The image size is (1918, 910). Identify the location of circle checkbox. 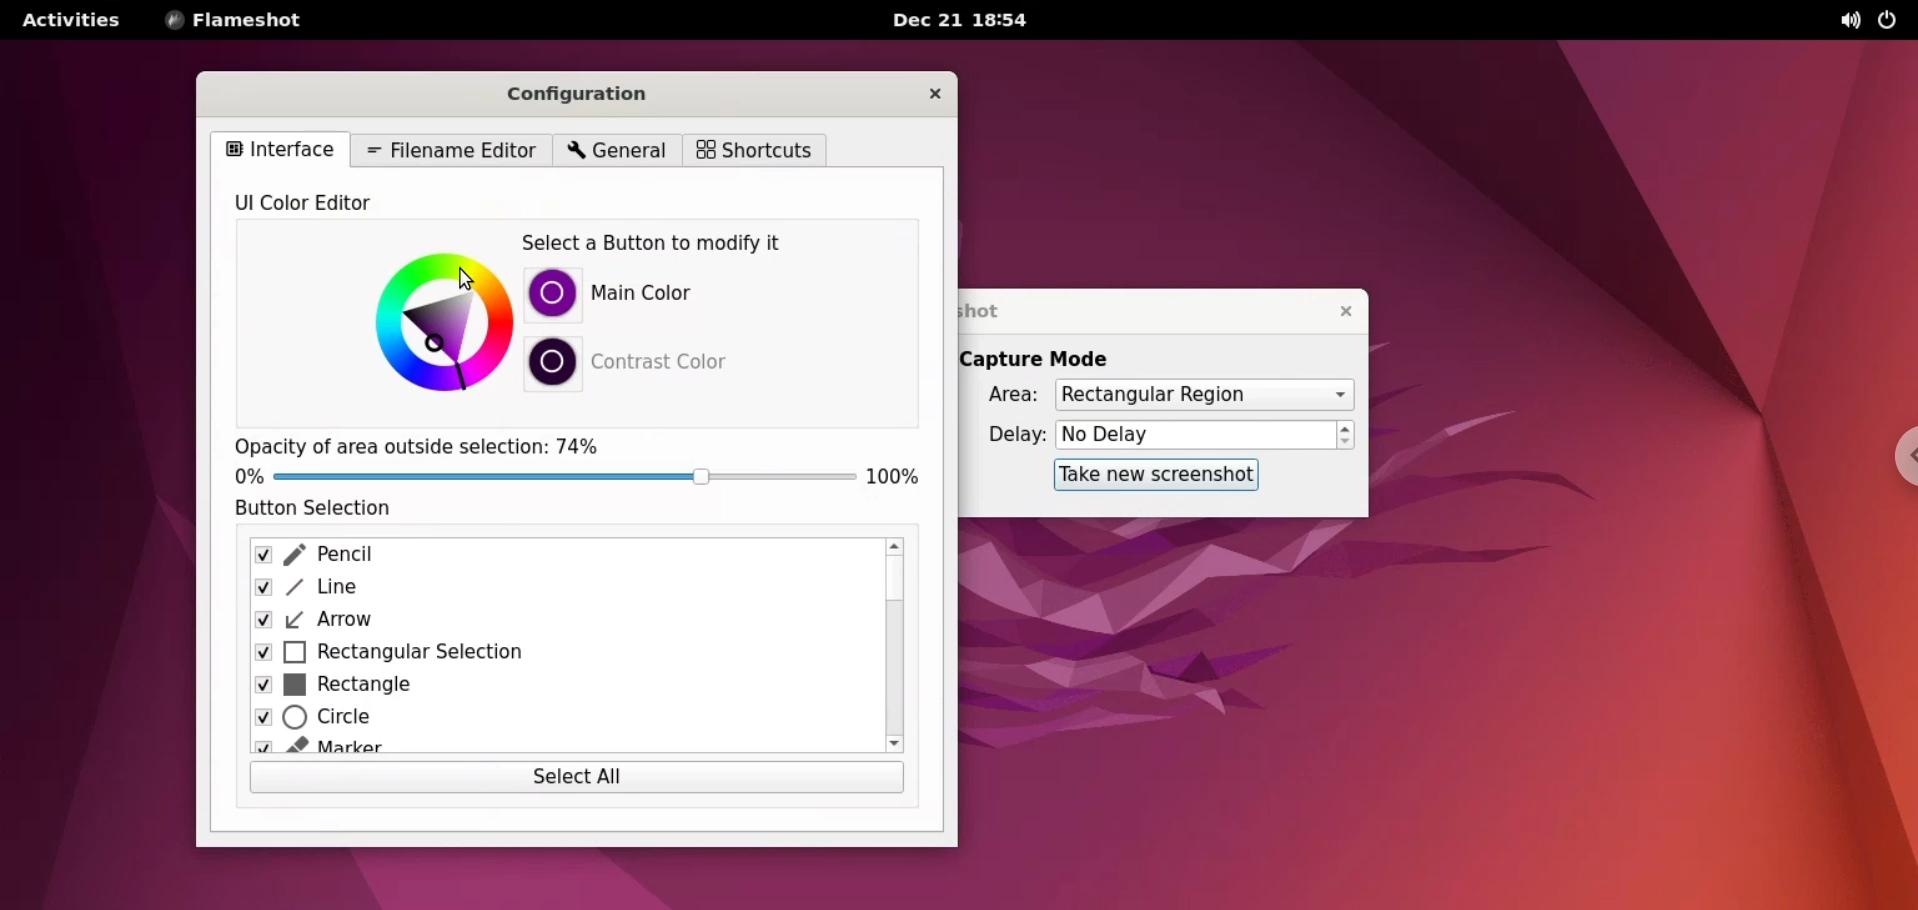
(550, 721).